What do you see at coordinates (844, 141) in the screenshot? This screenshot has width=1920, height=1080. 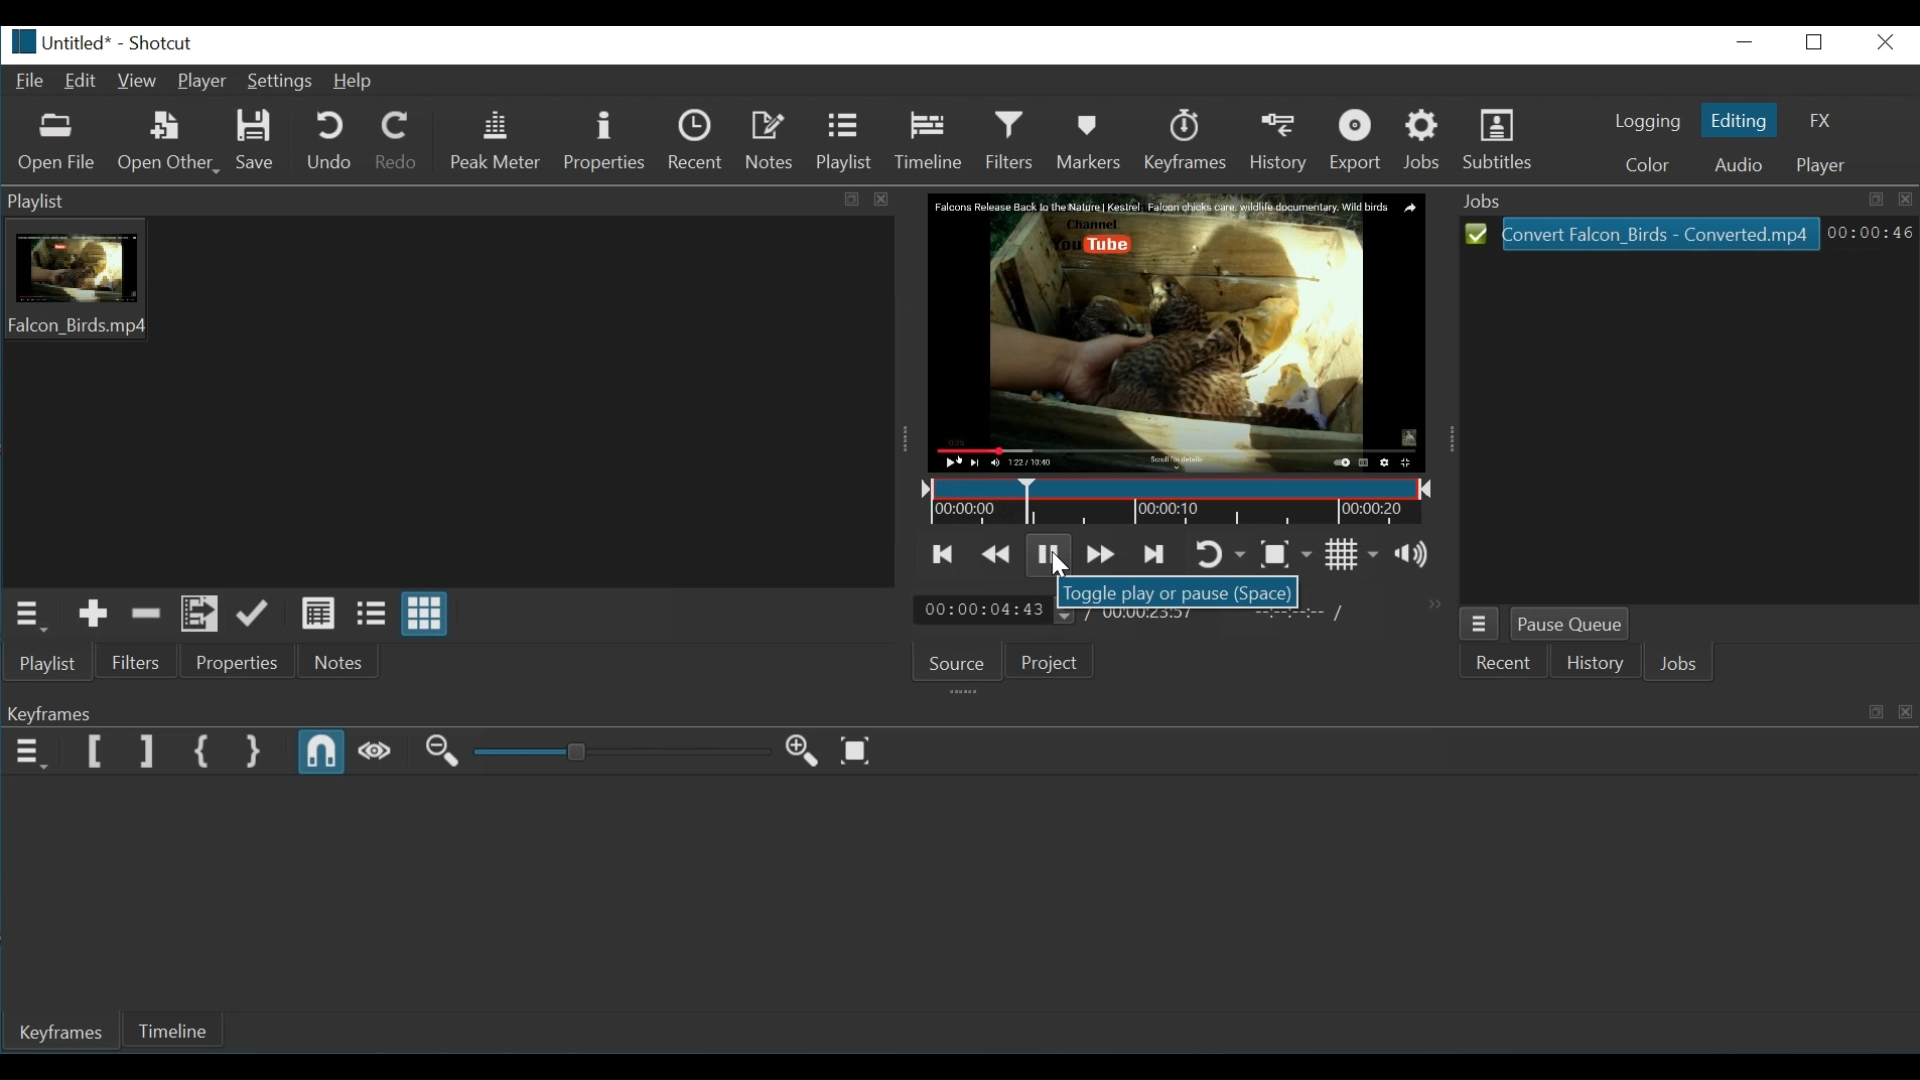 I see `Playlist` at bounding box center [844, 141].